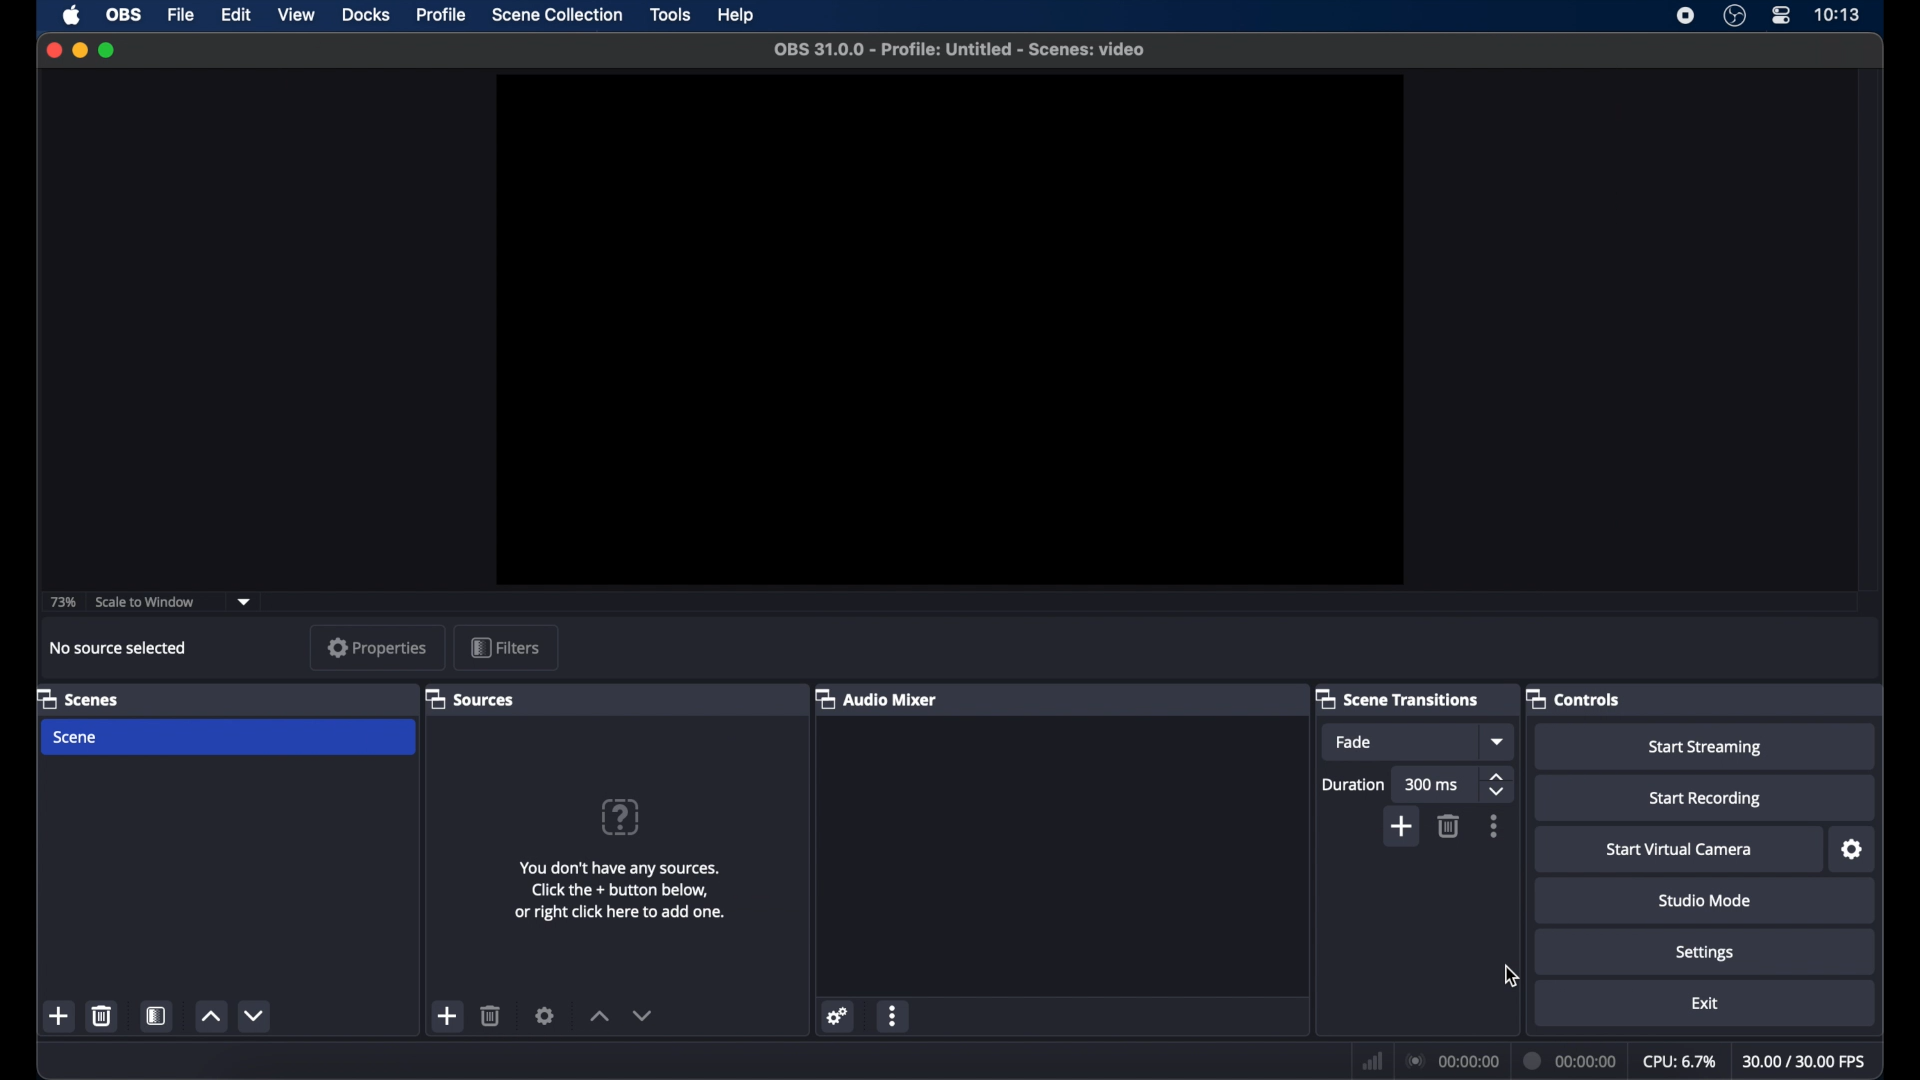  Describe the element at coordinates (1706, 1004) in the screenshot. I see `exit` at that location.